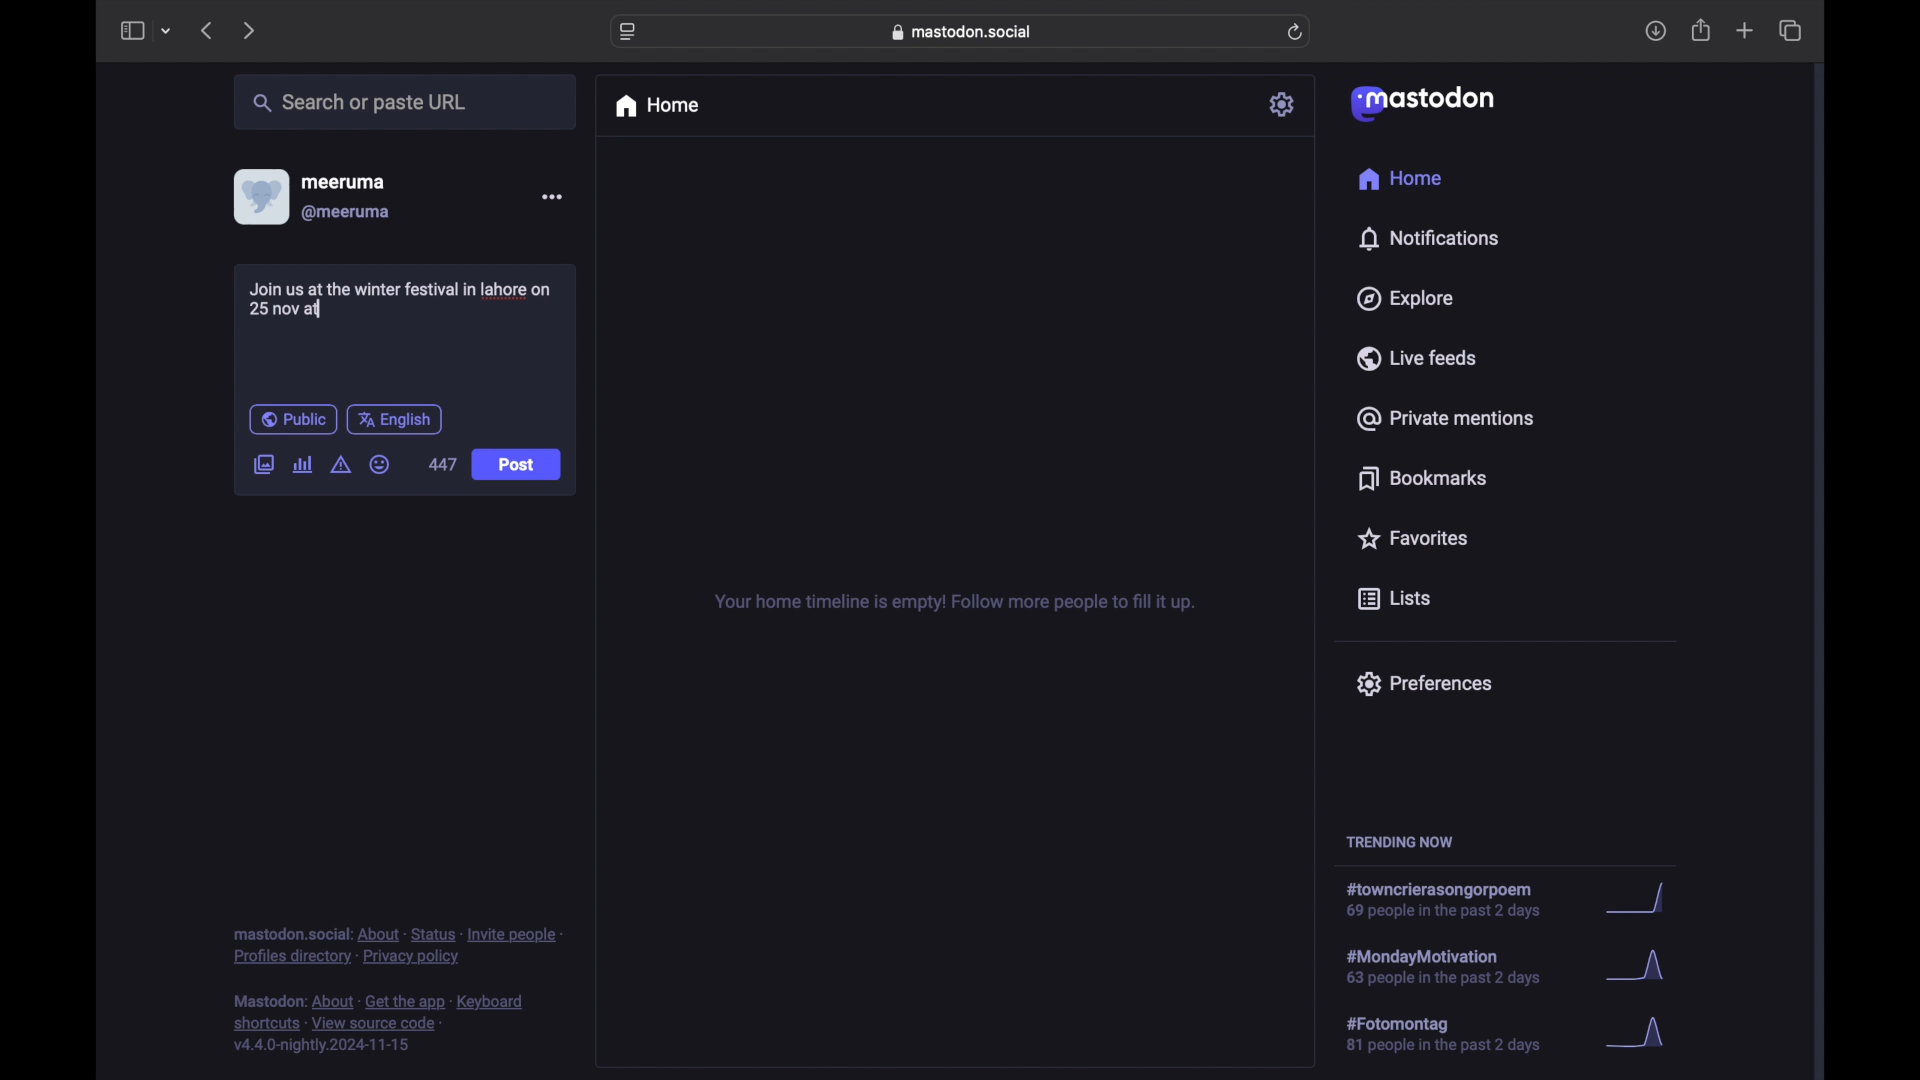 This screenshot has height=1080, width=1920. What do you see at coordinates (340, 465) in the screenshot?
I see `add content warning` at bounding box center [340, 465].